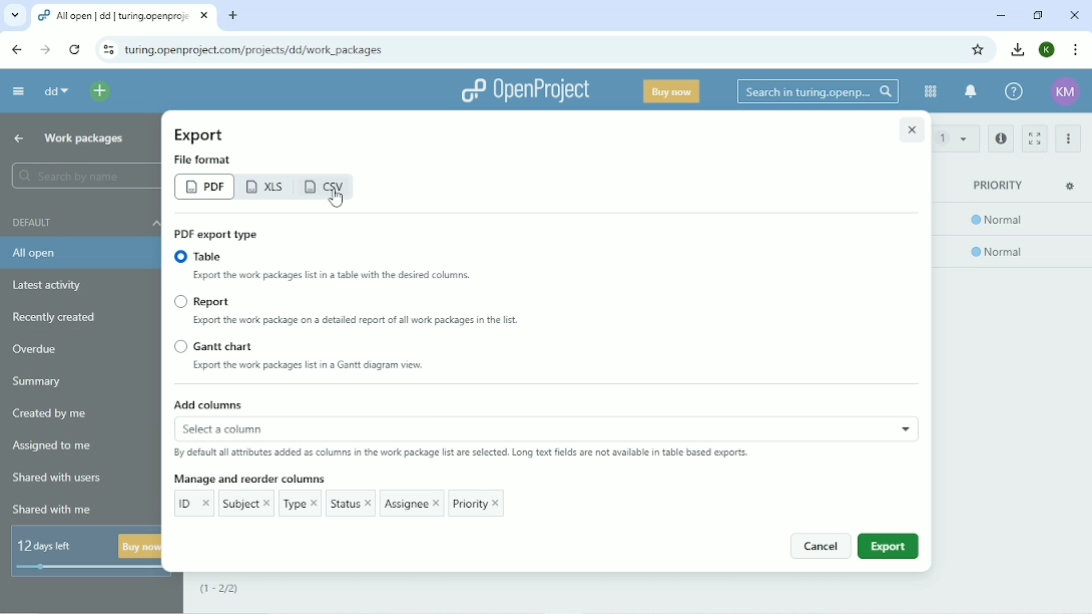 The height and width of the screenshot is (614, 1092). Describe the element at coordinates (195, 504) in the screenshot. I see `ID` at that location.